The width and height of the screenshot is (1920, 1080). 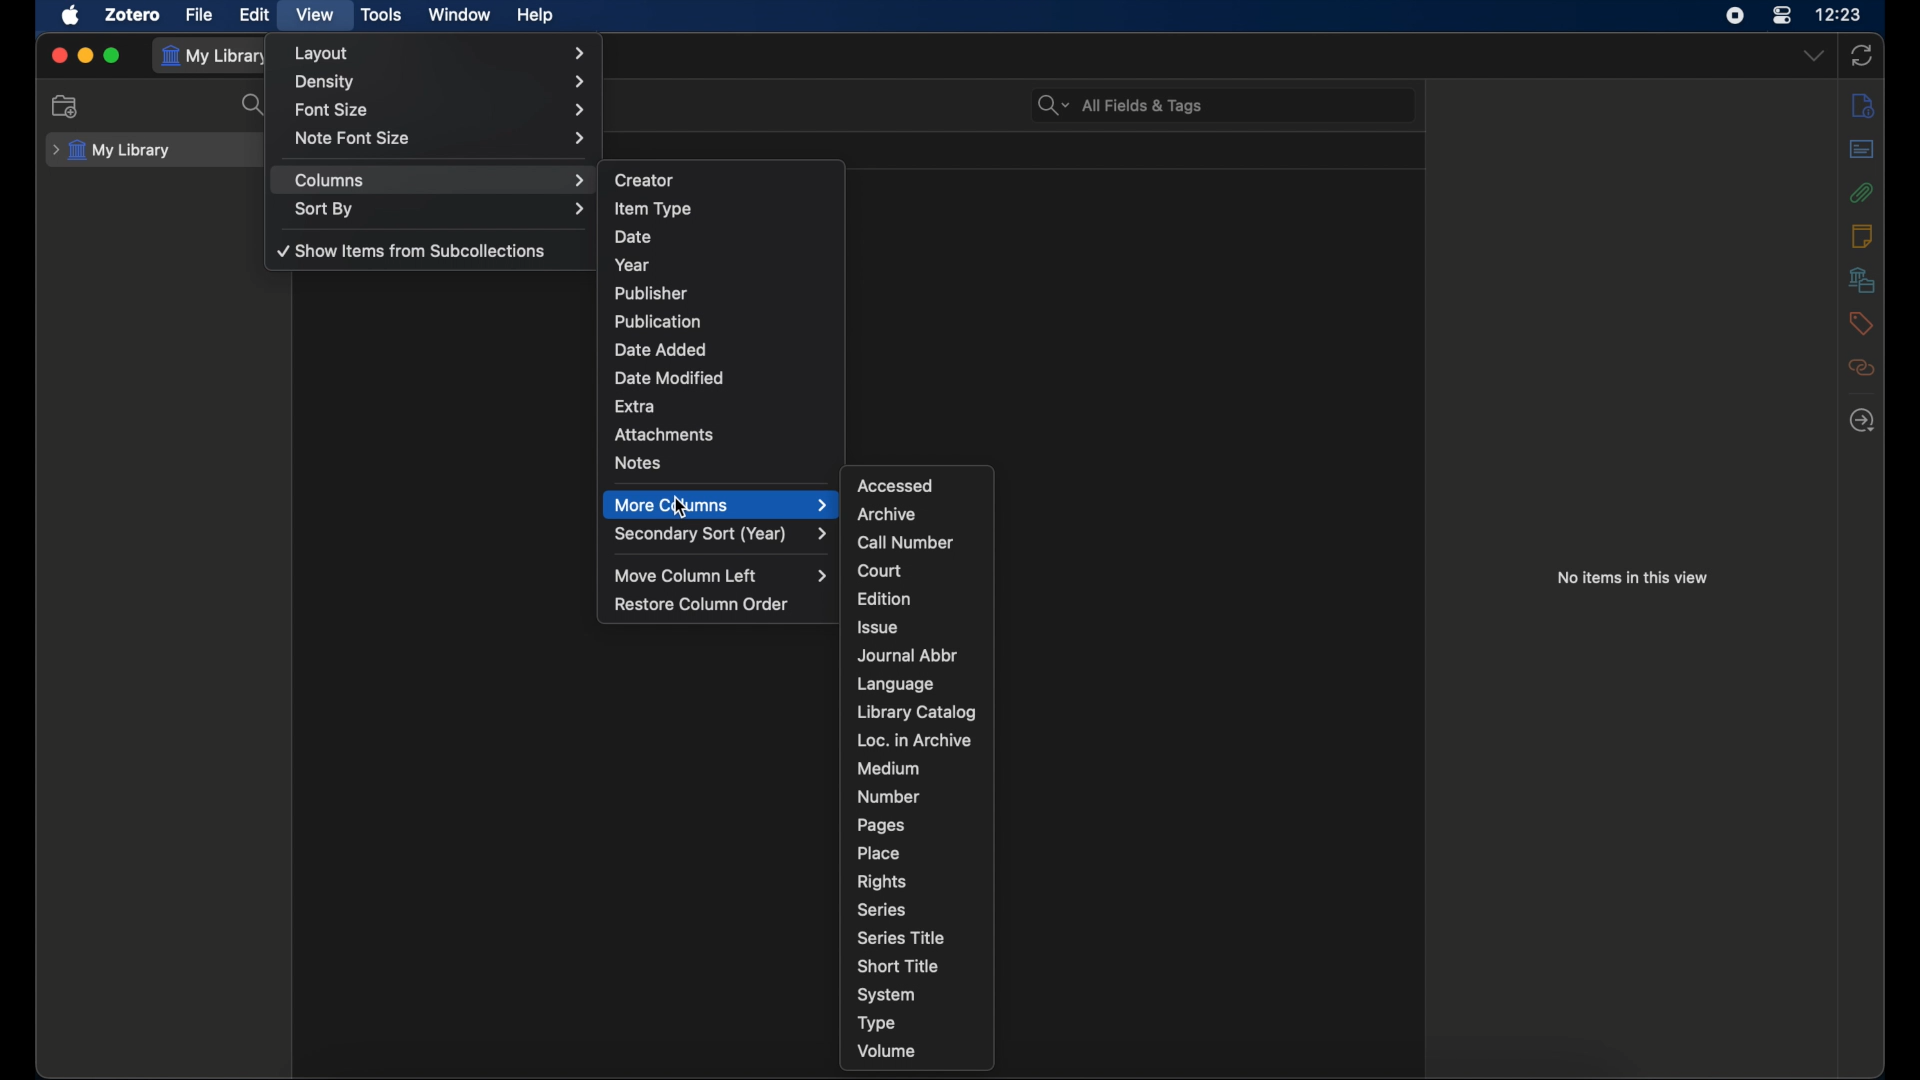 I want to click on close, so click(x=60, y=55).